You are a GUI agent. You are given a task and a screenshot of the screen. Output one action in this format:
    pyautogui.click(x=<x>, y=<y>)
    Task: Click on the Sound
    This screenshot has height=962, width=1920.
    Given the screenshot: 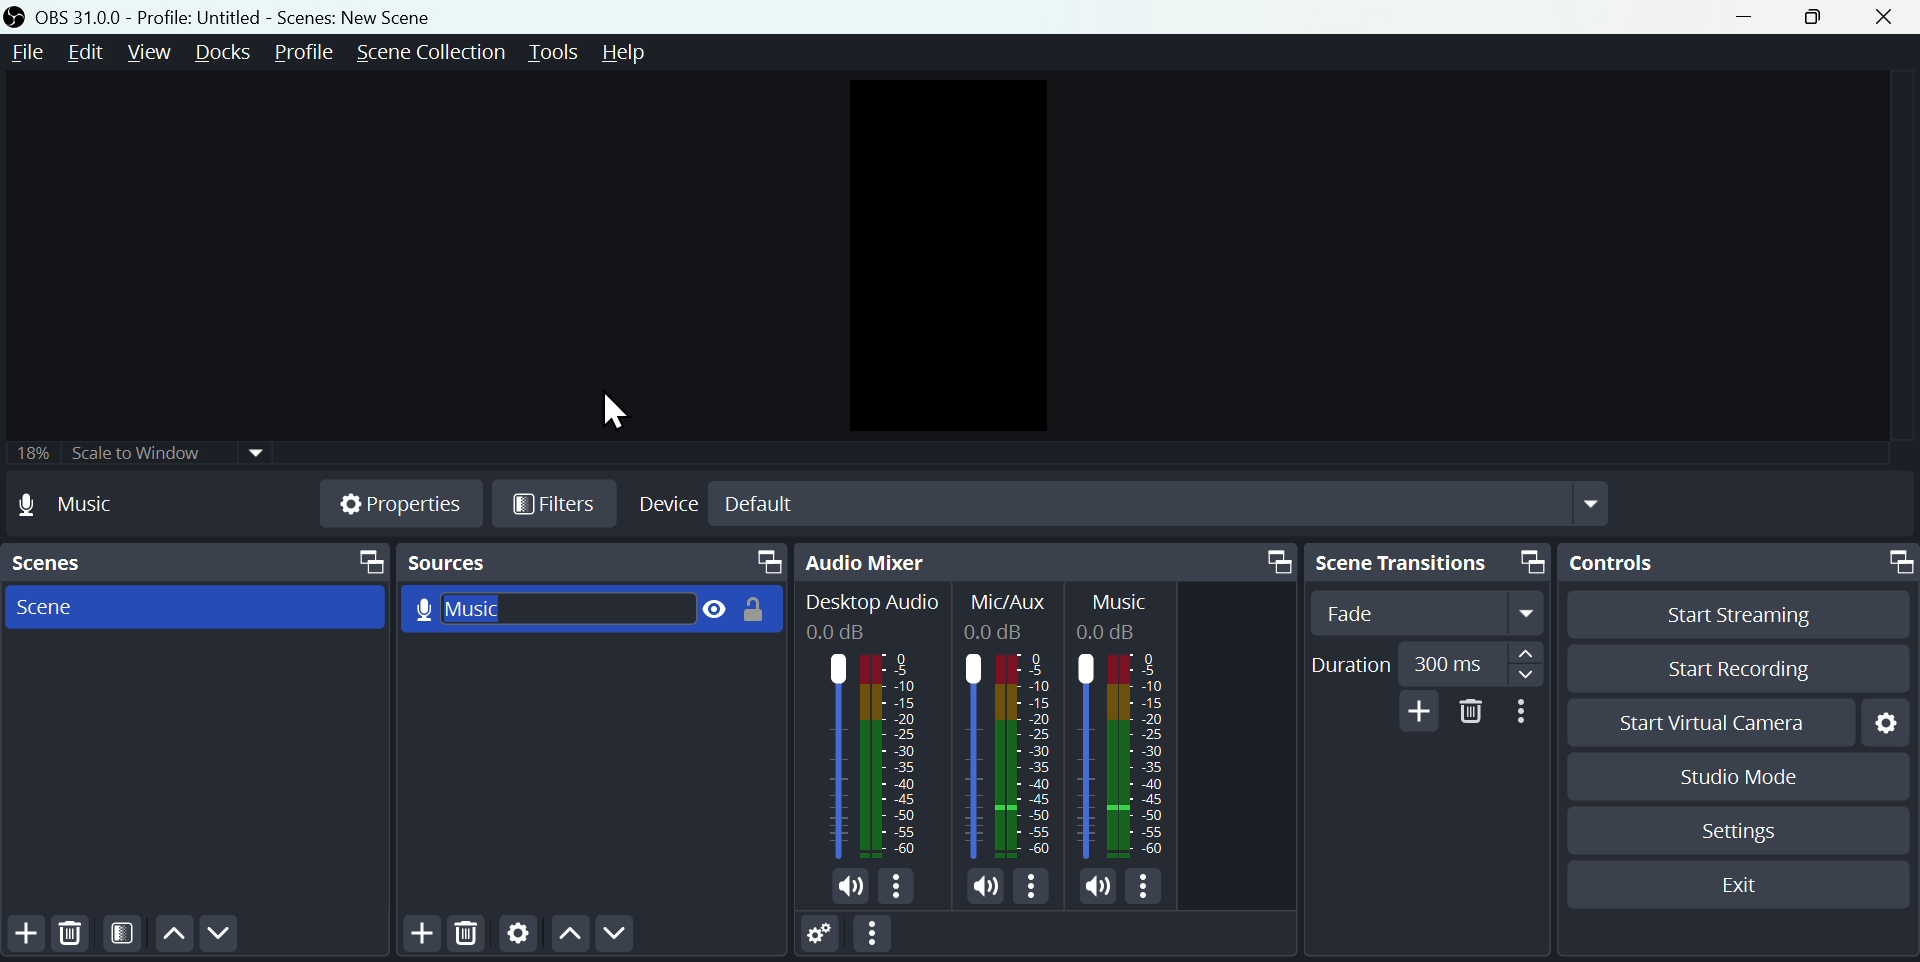 What is the action you would take?
    pyautogui.click(x=845, y=888)
    